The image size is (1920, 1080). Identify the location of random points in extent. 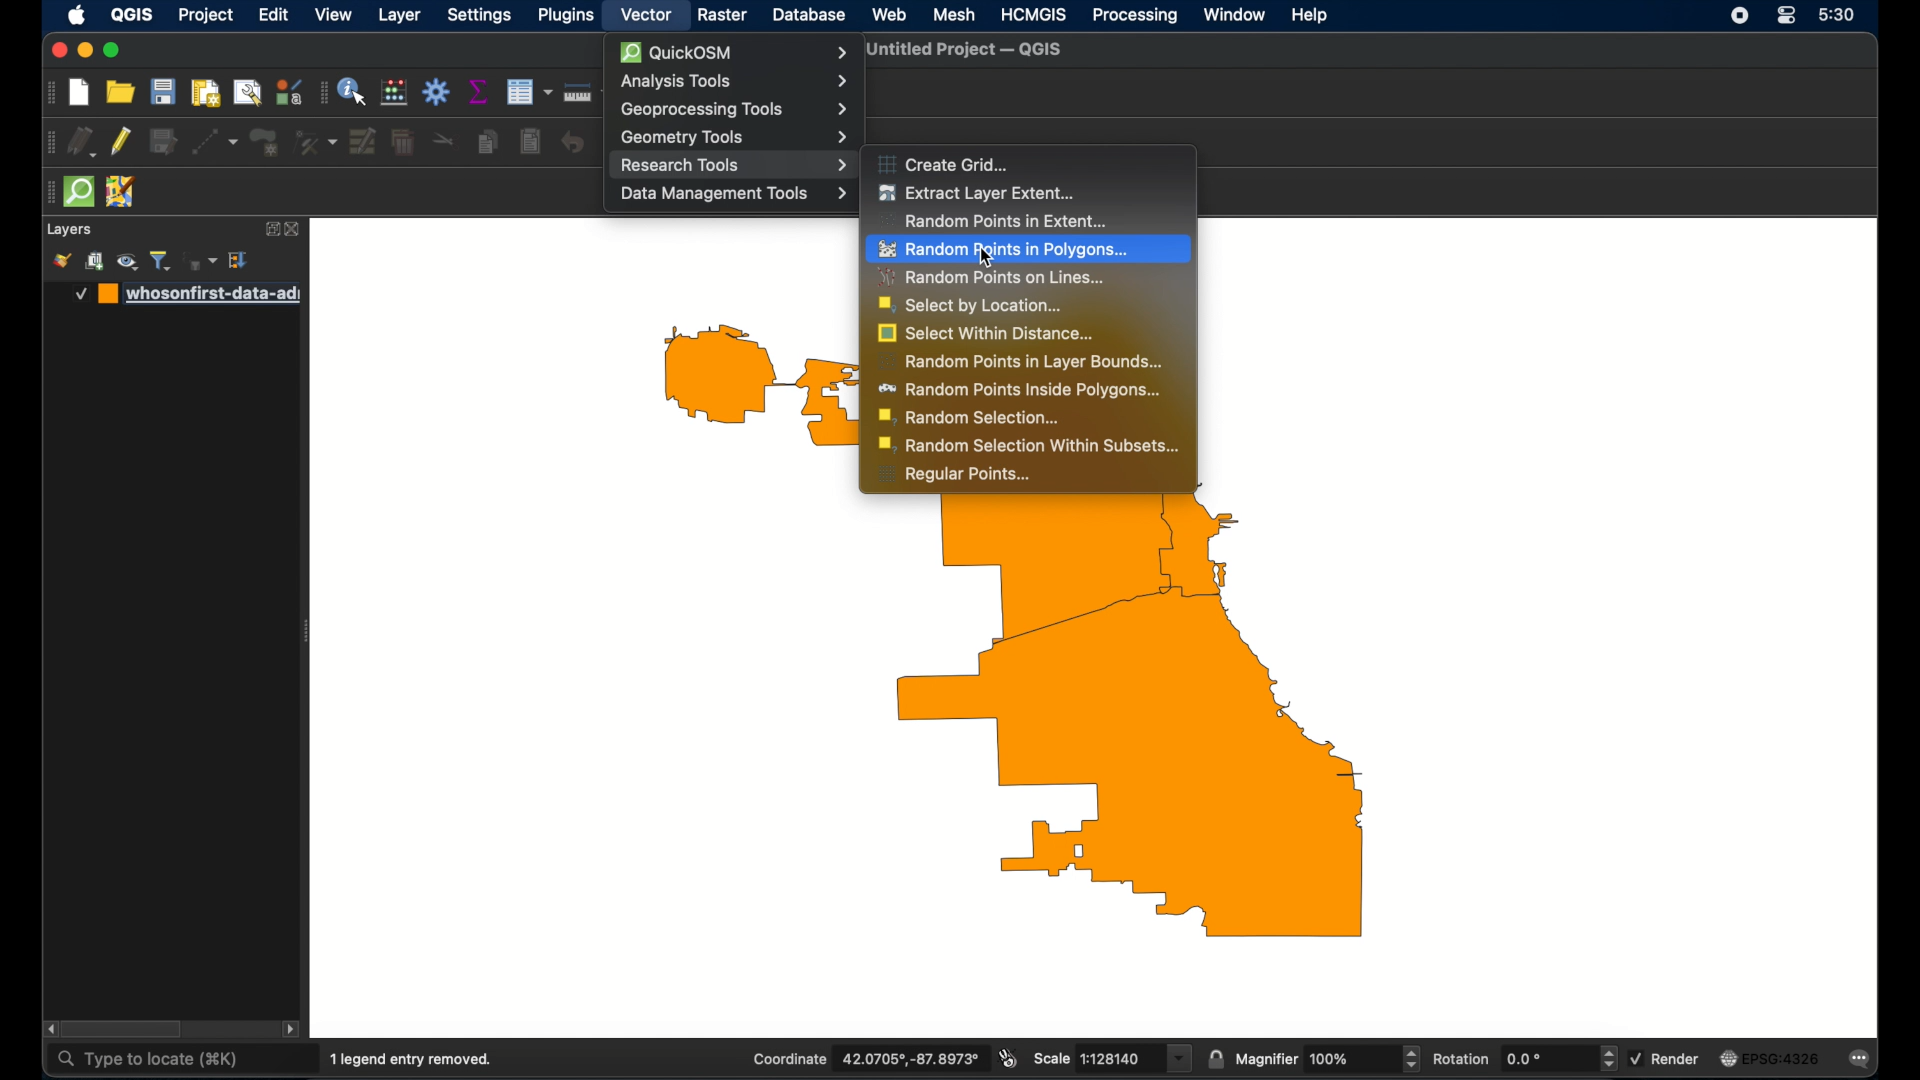
(990, 221).